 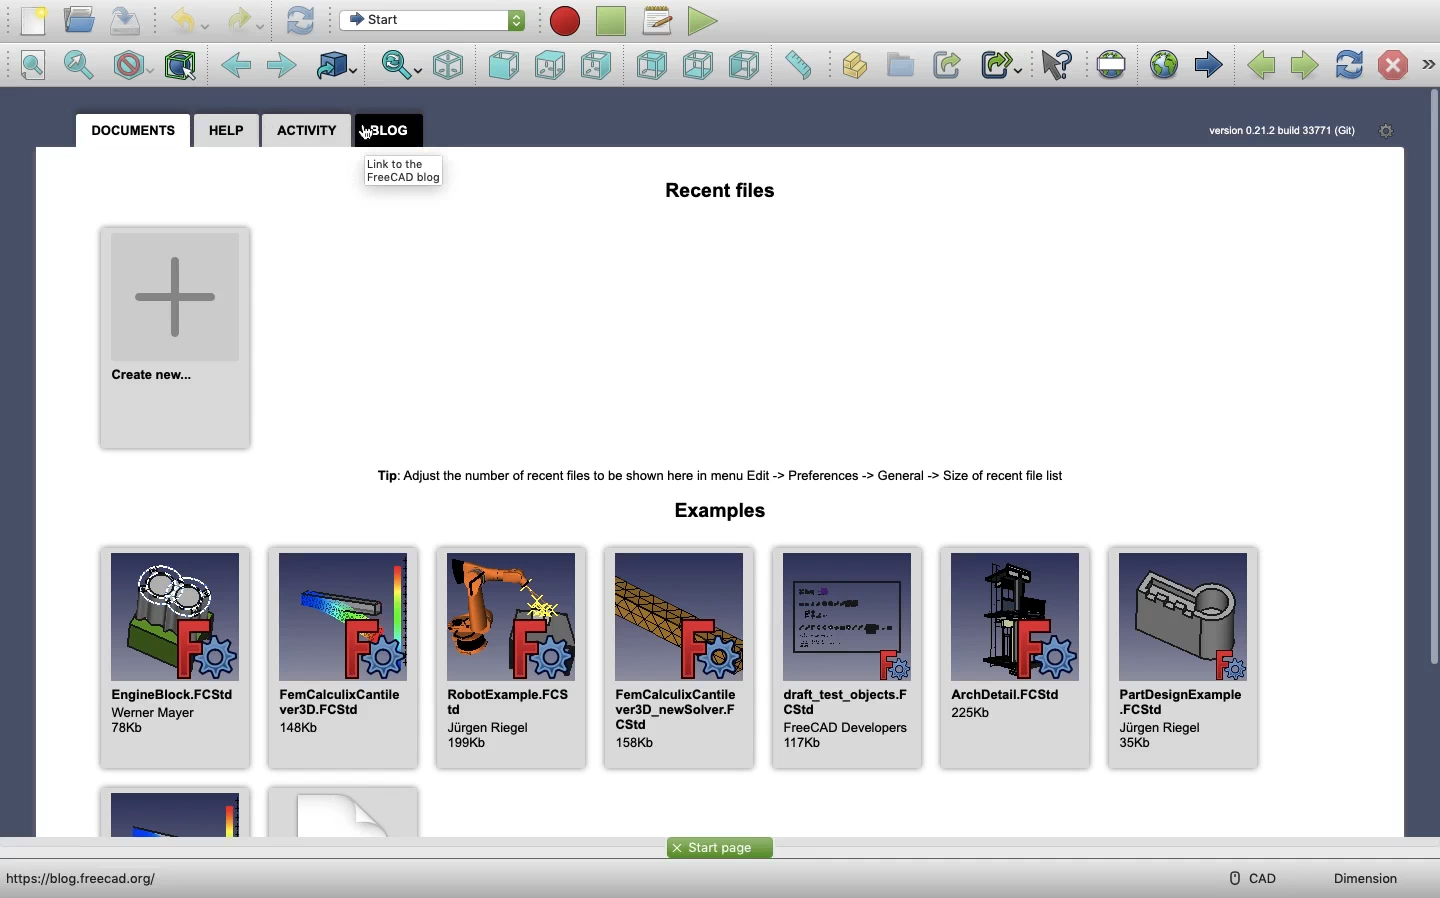 What do you see at coordinates (596, 66) in the screenshot?
I see `Right` at bounding box center [596, 66].